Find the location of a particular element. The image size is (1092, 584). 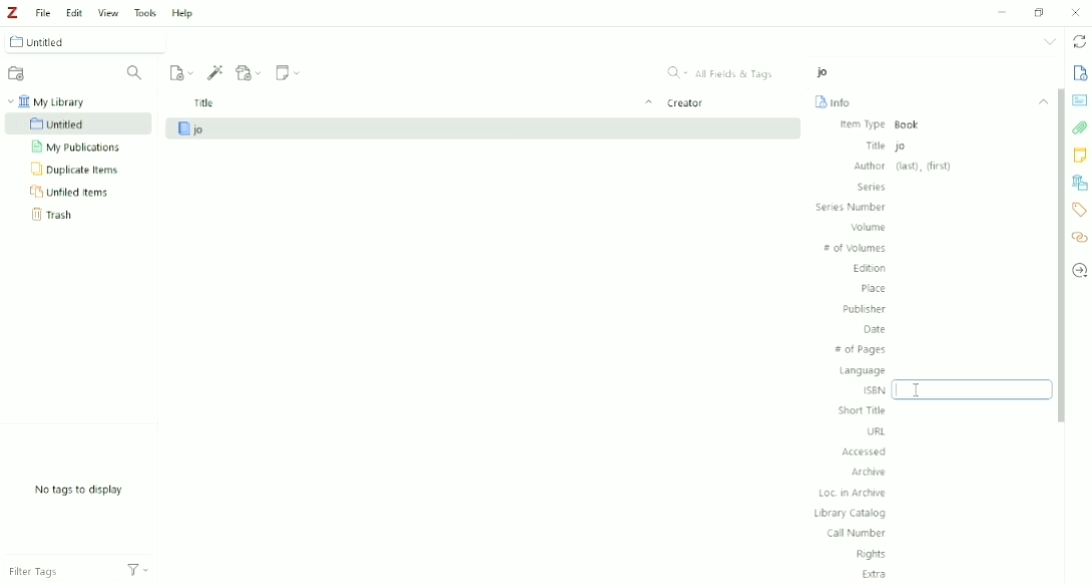

Sync is located at coordinates (1080, 41).